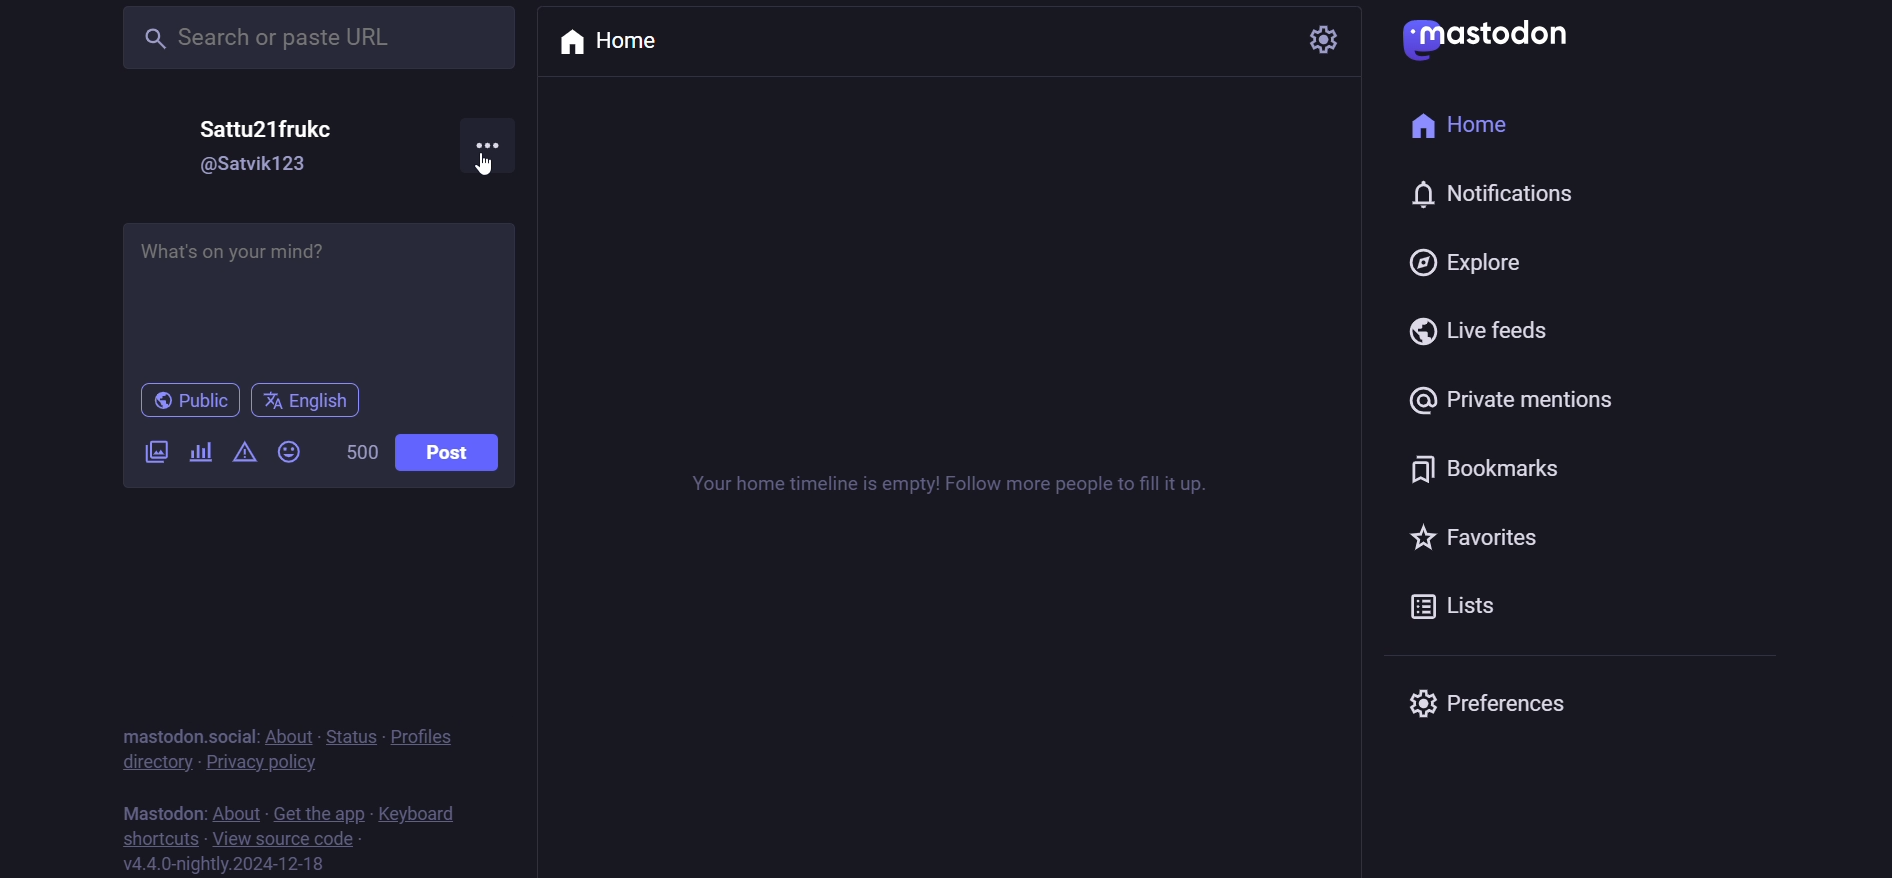 This screenshot has height=878, width=1892. What do you see at coordinates (359, 453) in the screenshot?
I see `word limit` at bounding box center [359, 453].